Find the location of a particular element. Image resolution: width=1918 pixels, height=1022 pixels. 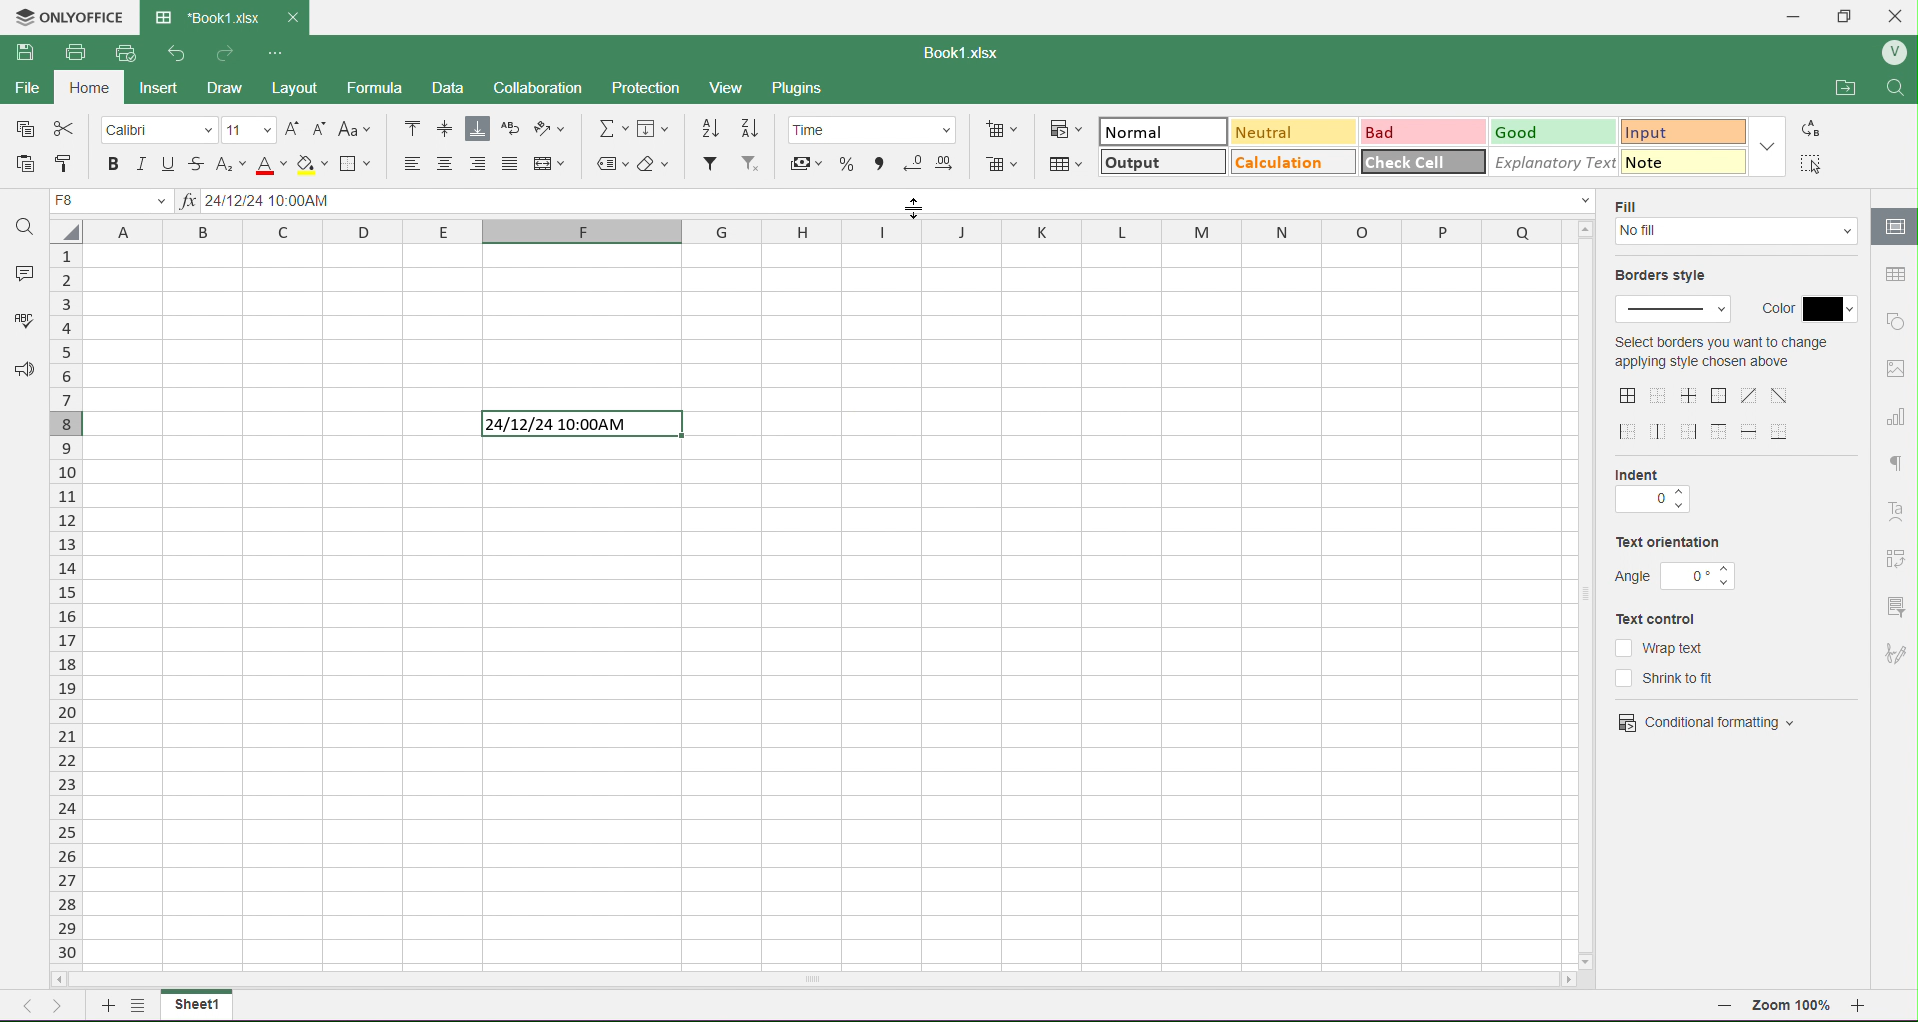

Formula Bar is located at coordinates (889, 203).